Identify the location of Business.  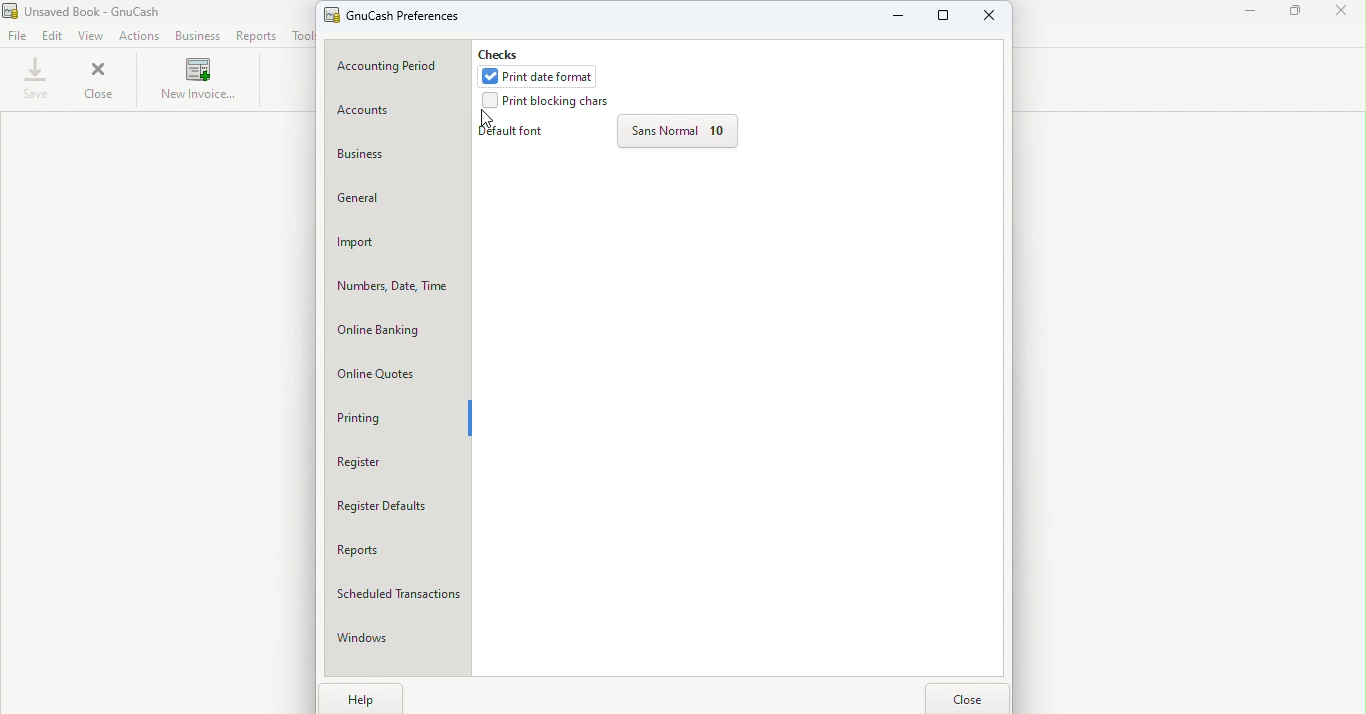
(399, 155).